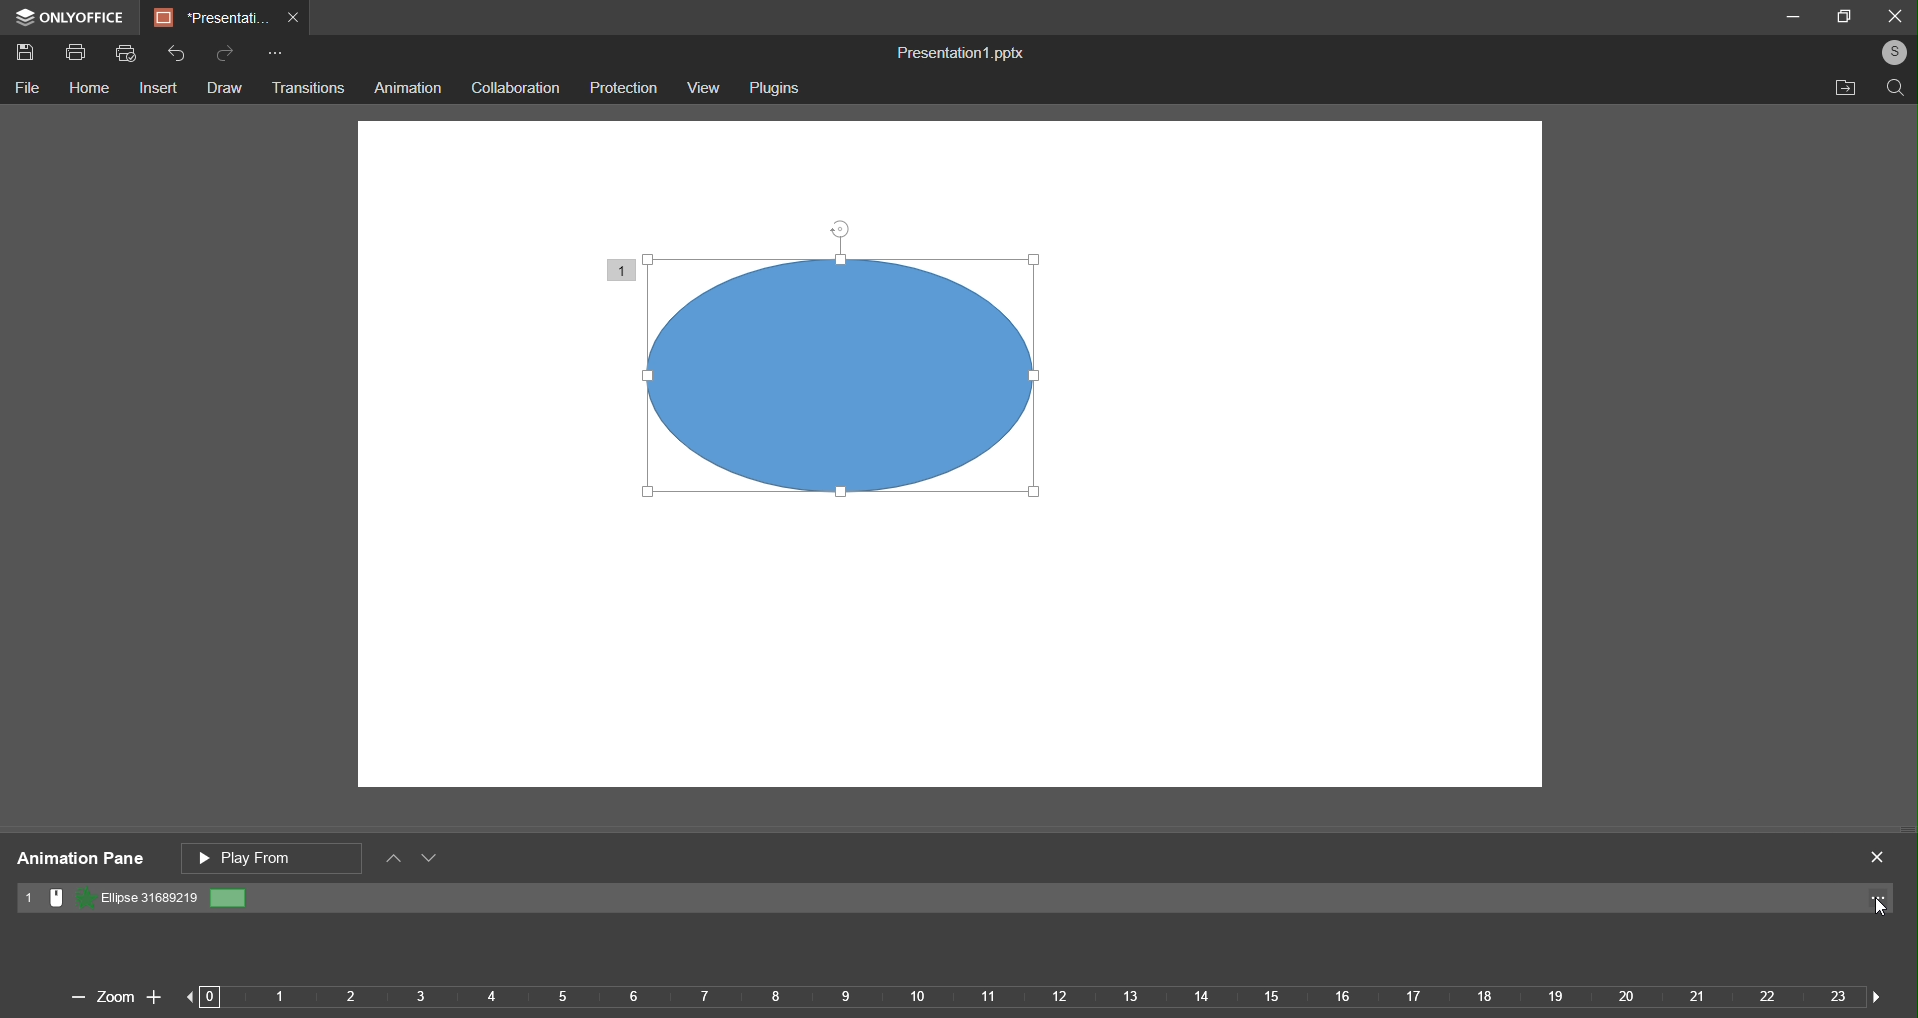 This screenshot has width=1918, height=1018. What do you see at coordinates (1894, 14) in the screenshot?
I see `close` at bounding box center [1894, 14].